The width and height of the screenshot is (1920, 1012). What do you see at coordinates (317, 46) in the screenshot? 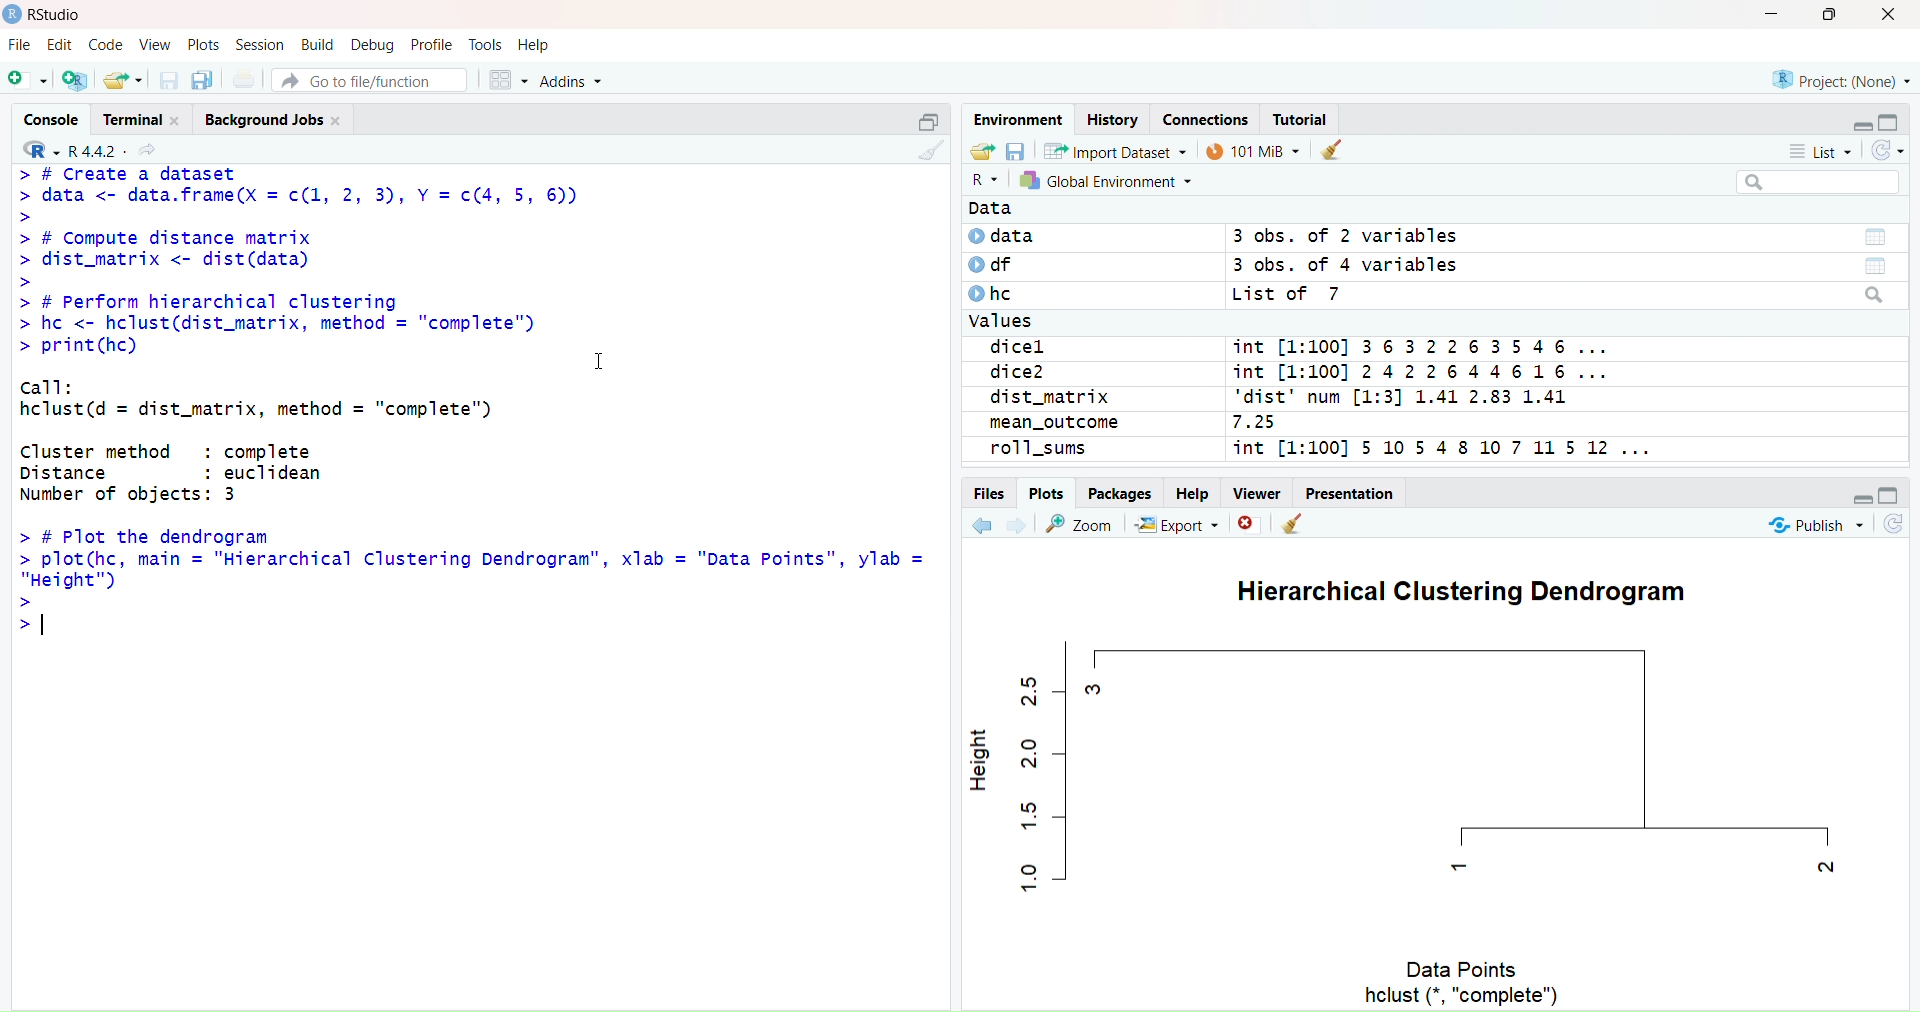
I see `Build` at bounding box center [317, 46].